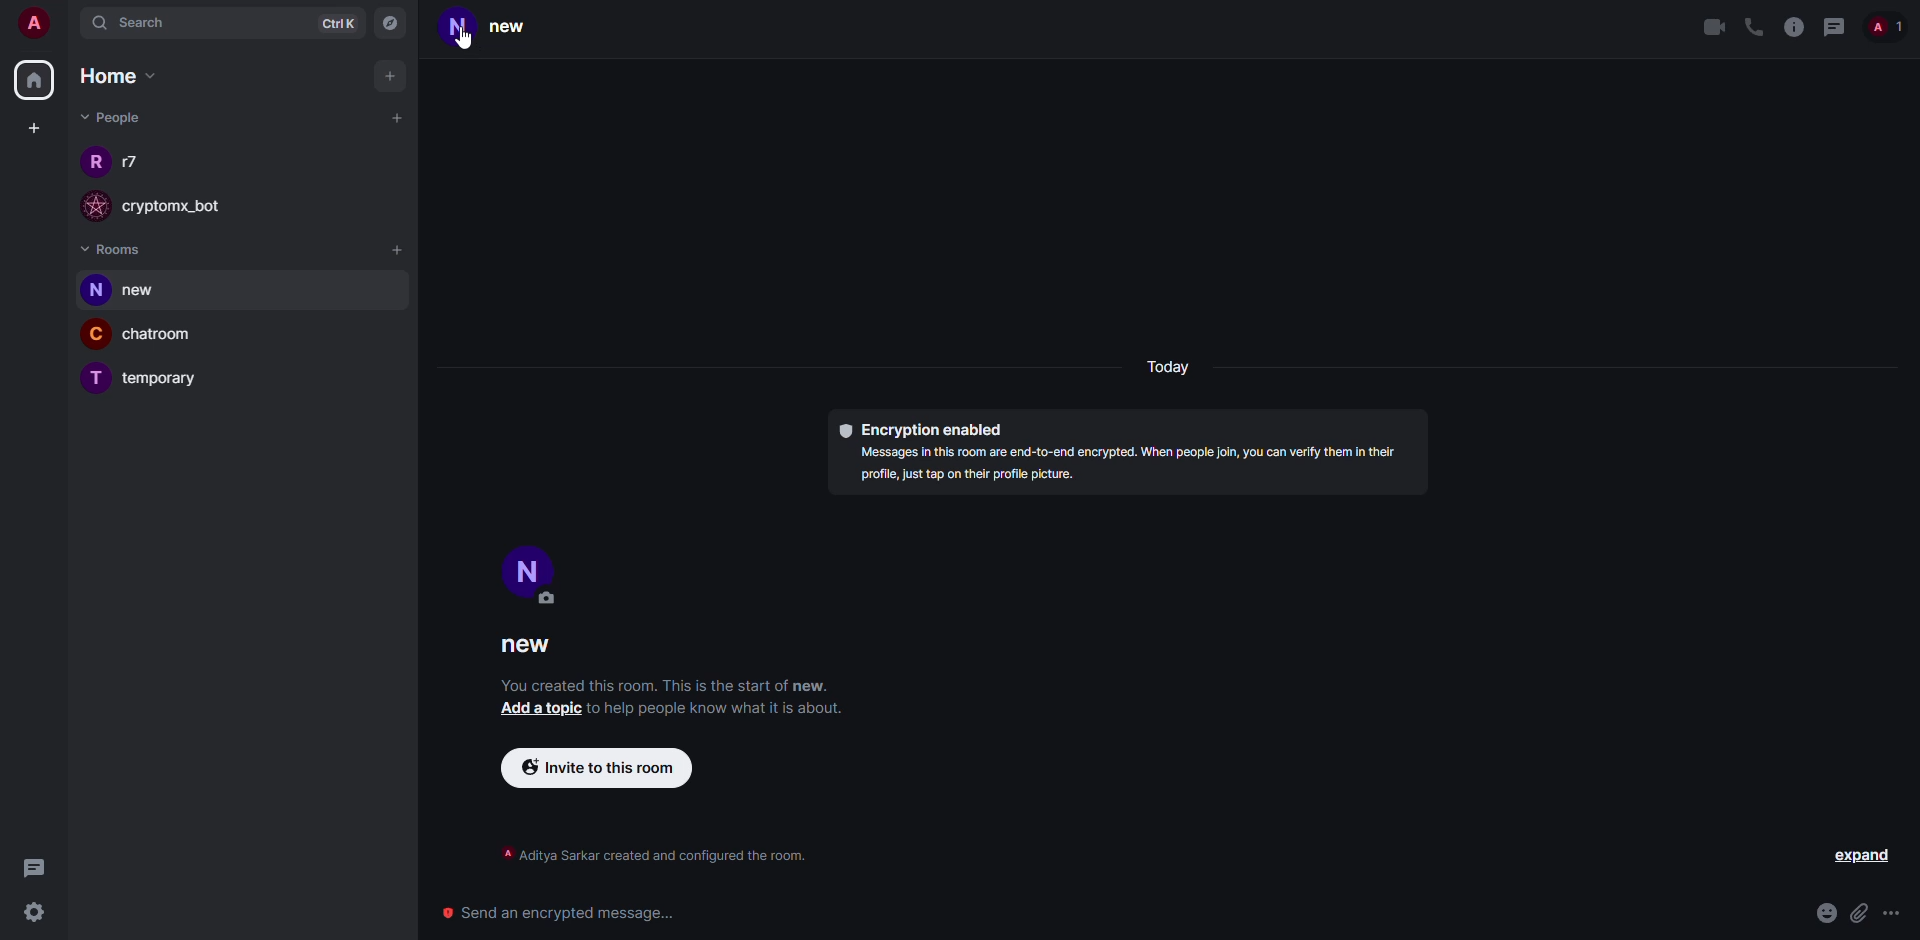  What do you see at coordinates (392, 23) in the screenshot?
I see `navigator` at bounding box center [392, 23].